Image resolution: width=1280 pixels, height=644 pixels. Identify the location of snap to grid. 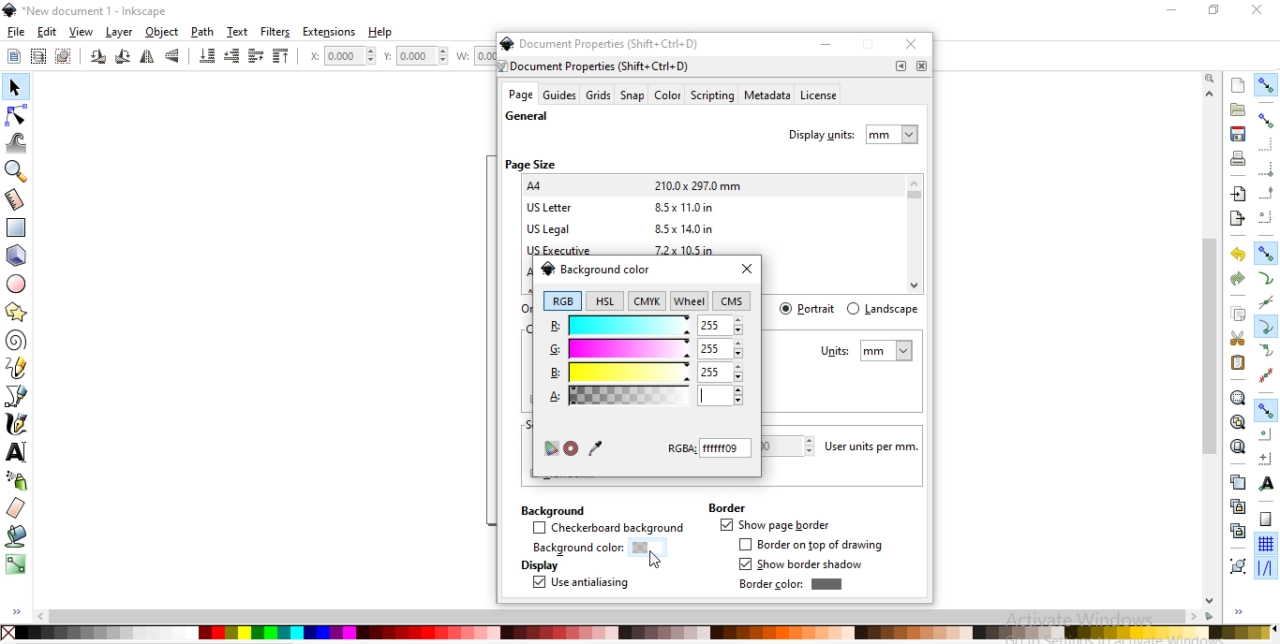
(1265, 545).